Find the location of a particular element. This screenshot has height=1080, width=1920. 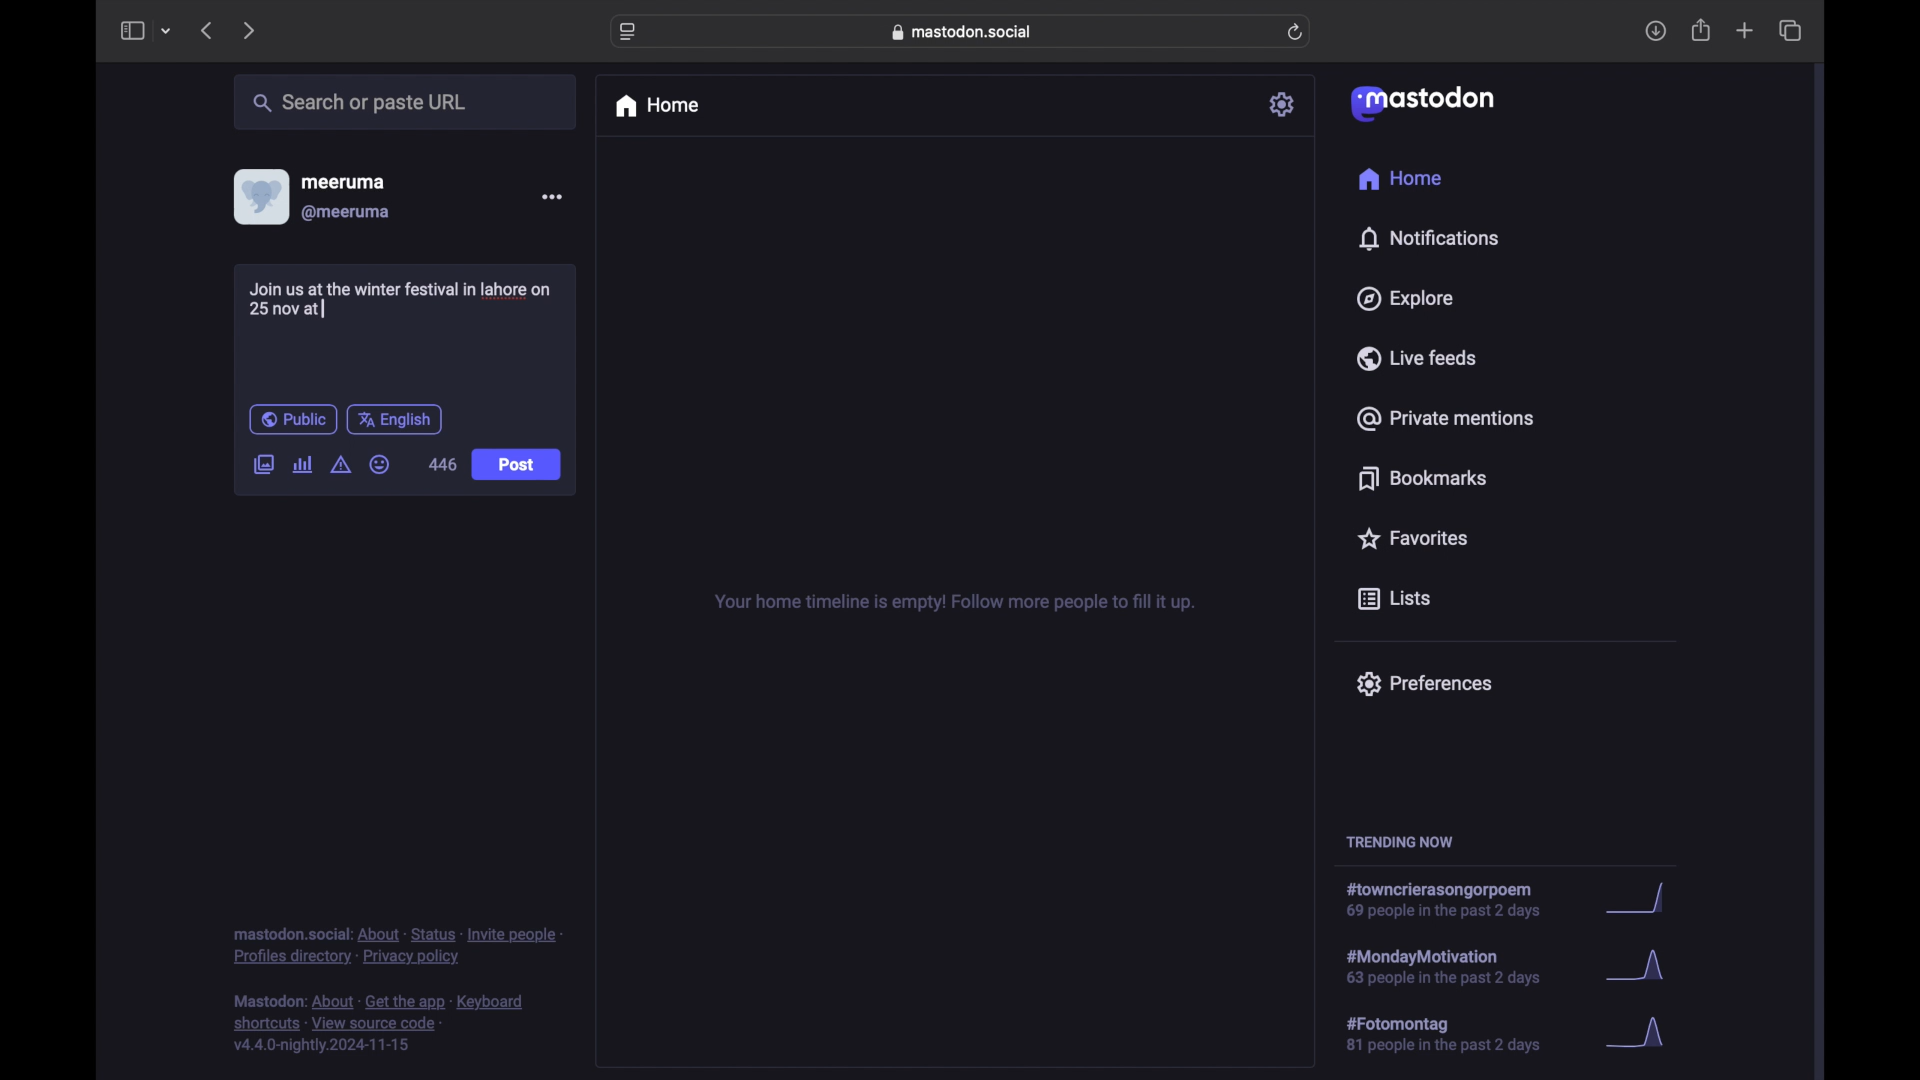

add  poll is located at coordinates (302, 464).